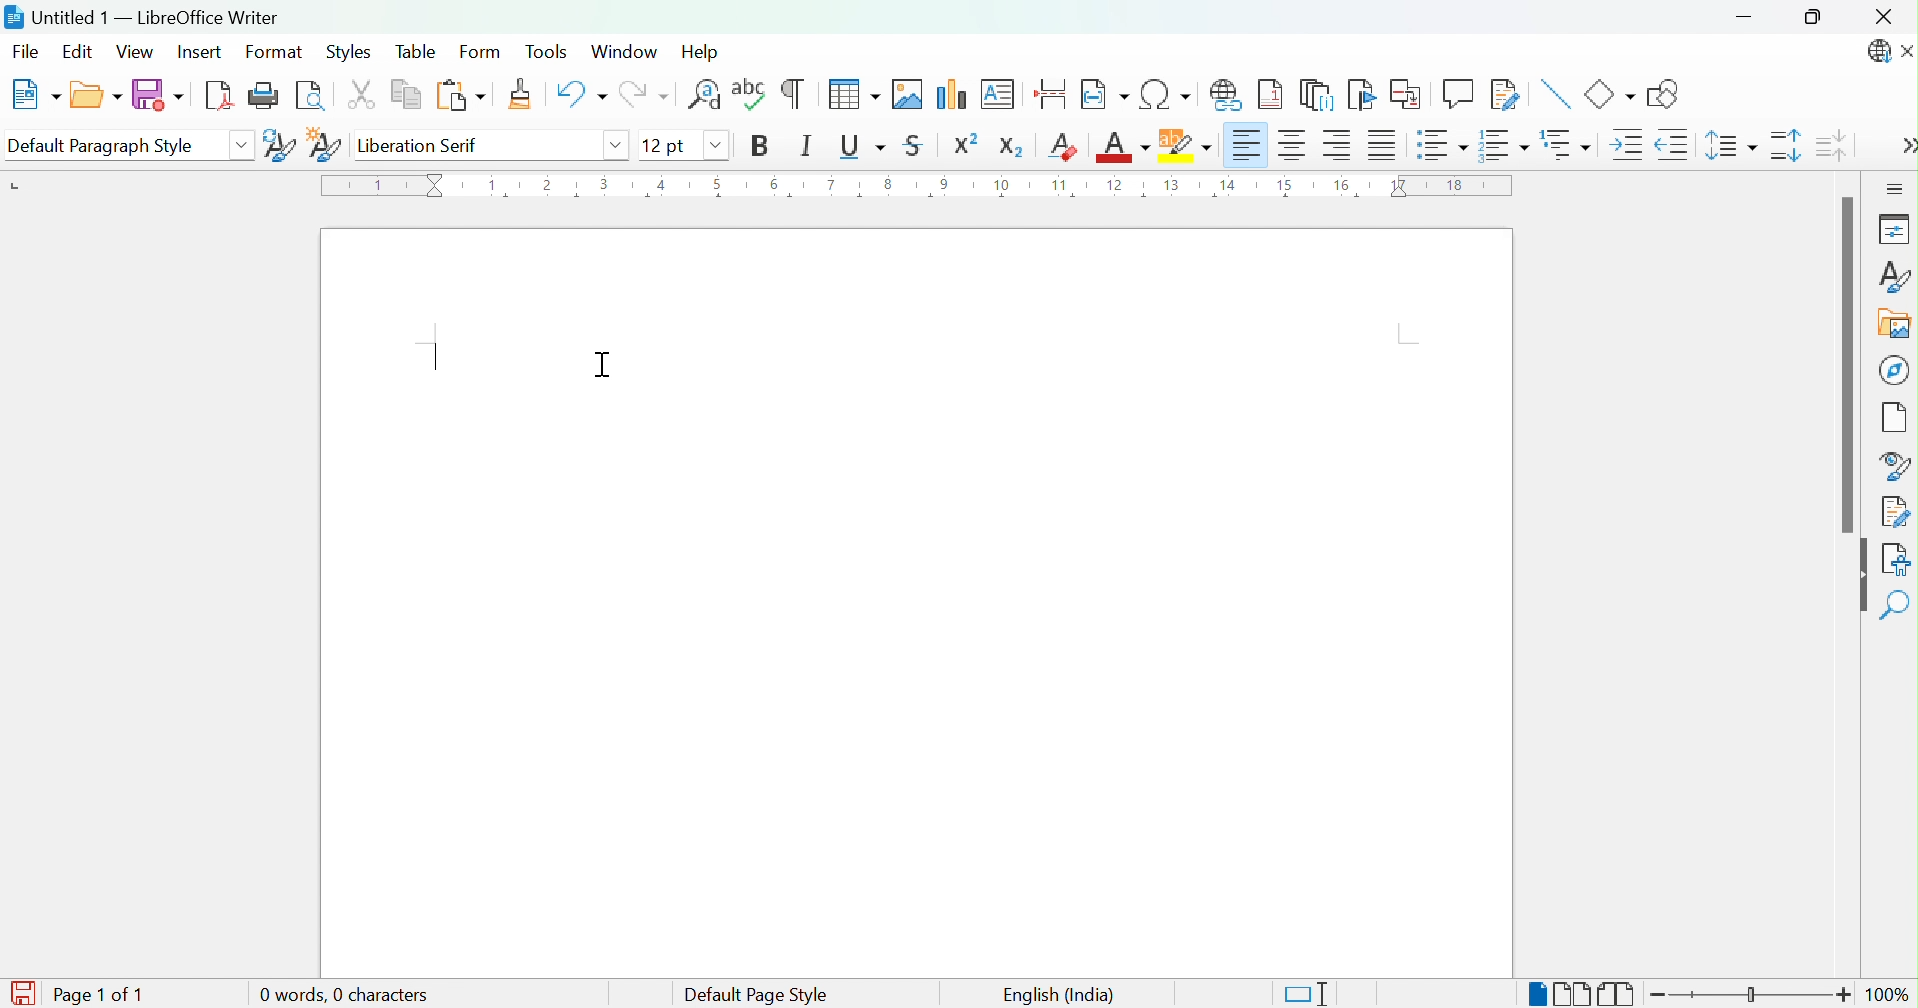 The height and width of the screenshot is (1008, 1918). Describe the element at coordinates (1065, 146) in the screenshot. I see `Clear Direct Formatting` at that location.